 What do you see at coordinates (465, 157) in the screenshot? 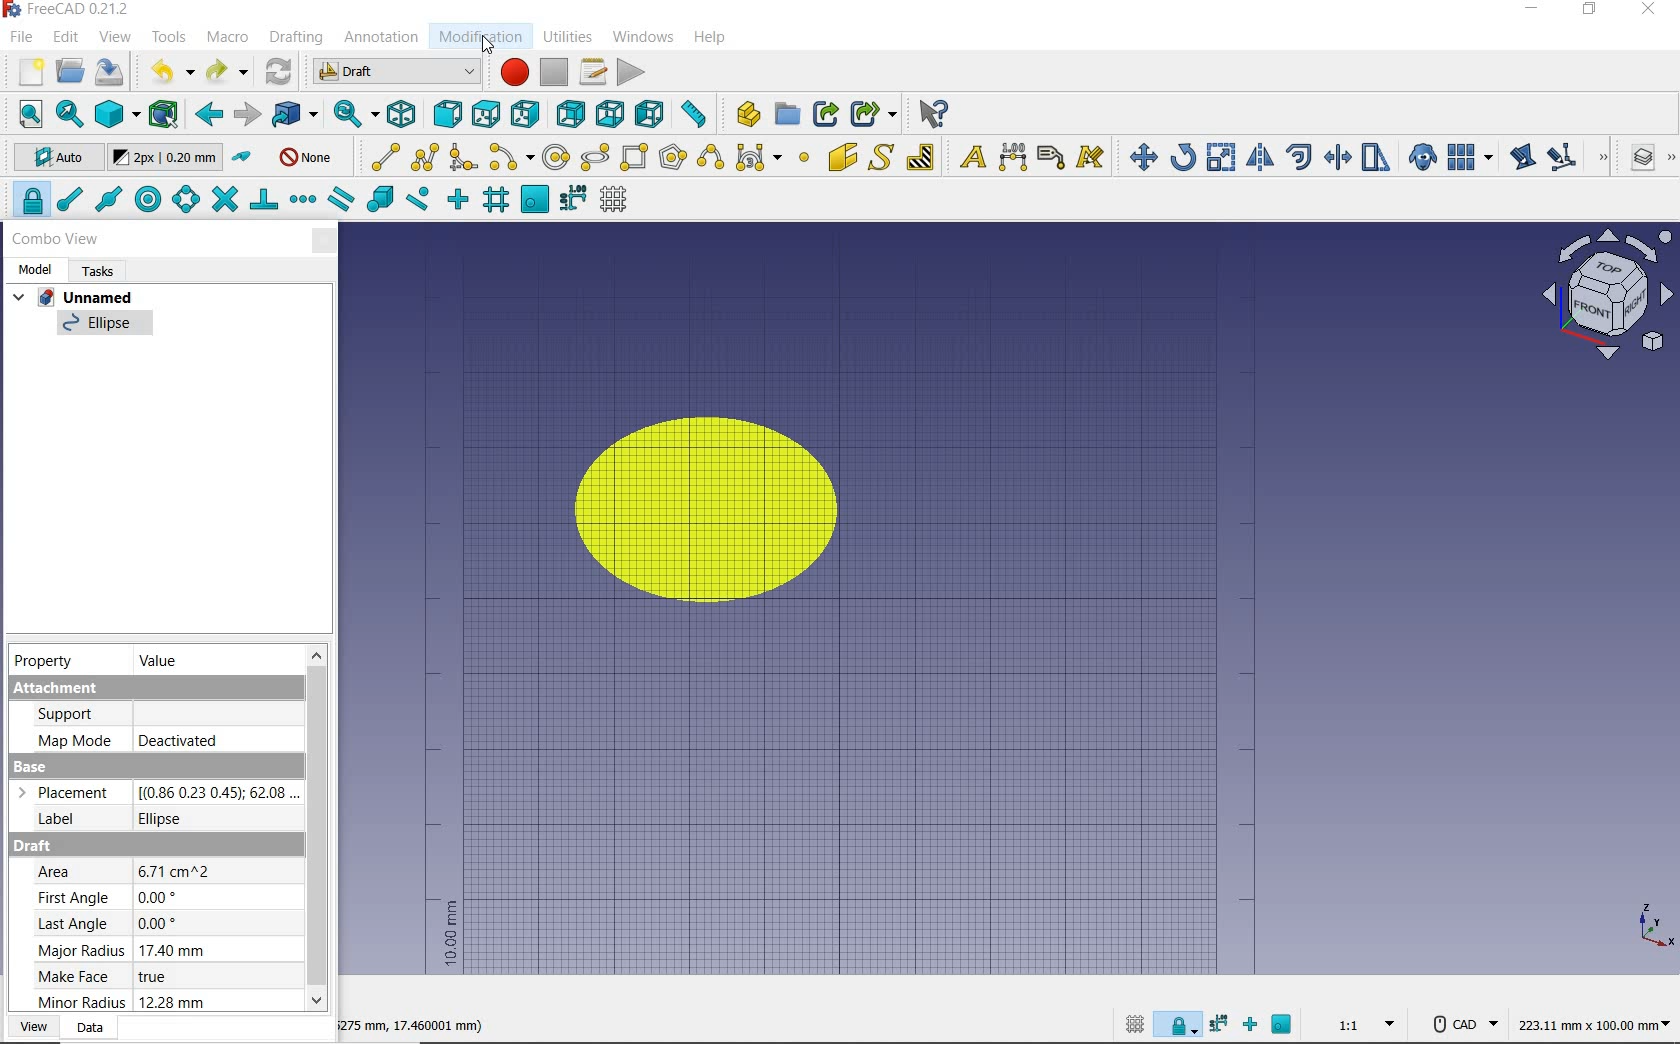
I see `fillet` at bounding box center [465, 157].